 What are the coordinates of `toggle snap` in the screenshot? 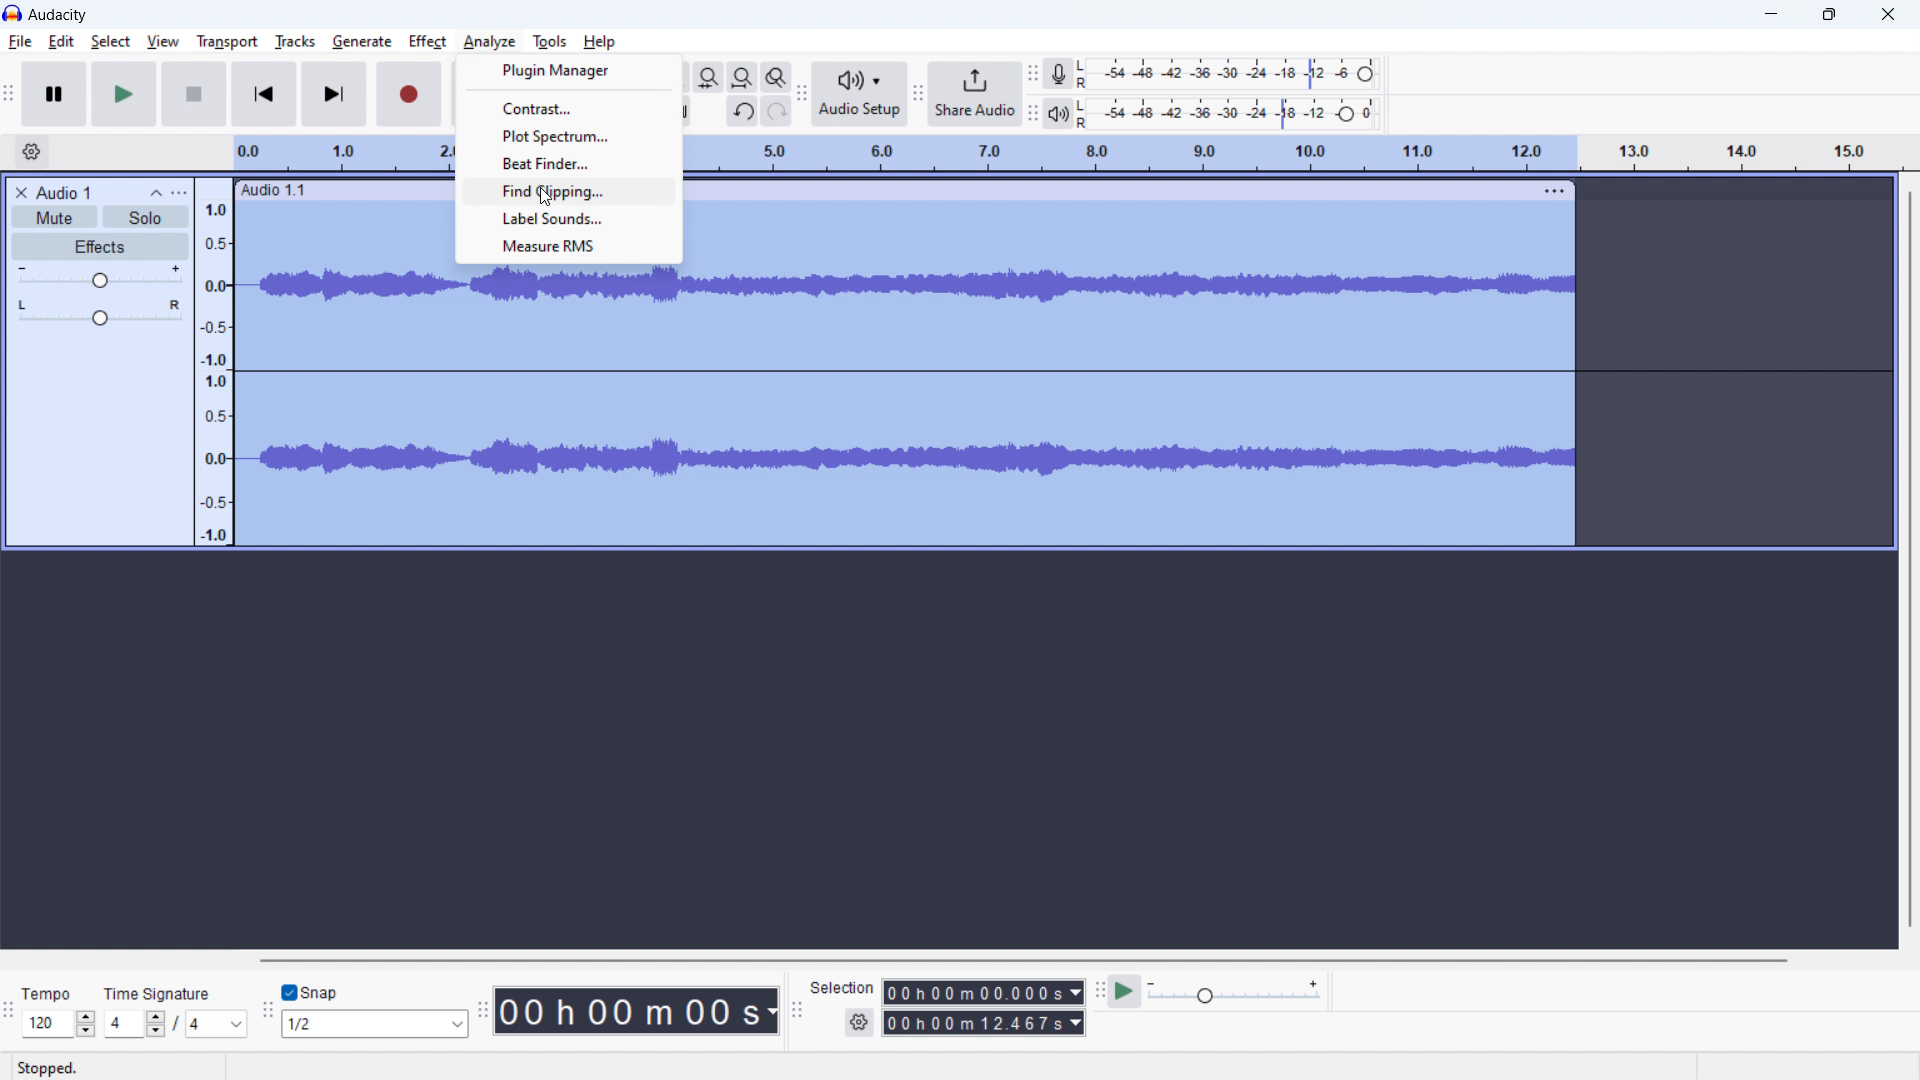 It's located at (312, 993).